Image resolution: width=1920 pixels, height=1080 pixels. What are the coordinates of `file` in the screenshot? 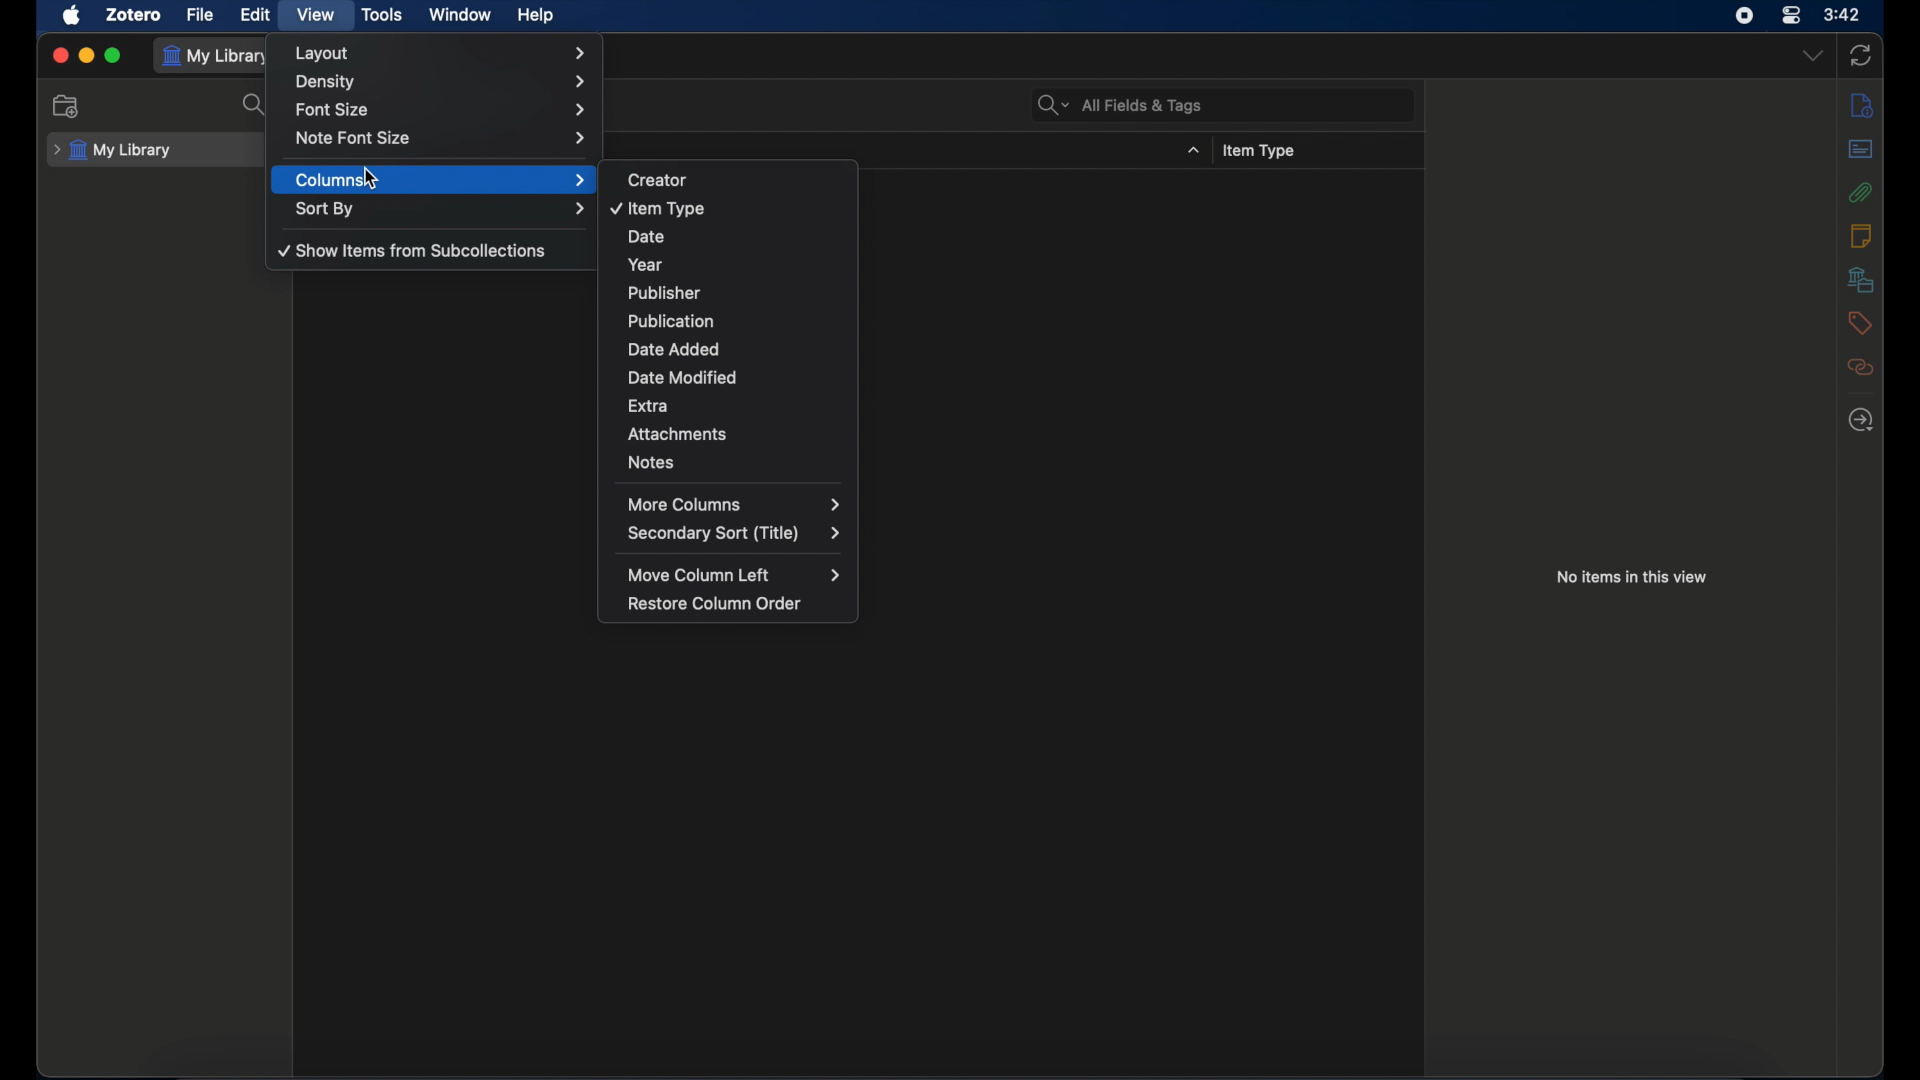 It's located at (200, 16).